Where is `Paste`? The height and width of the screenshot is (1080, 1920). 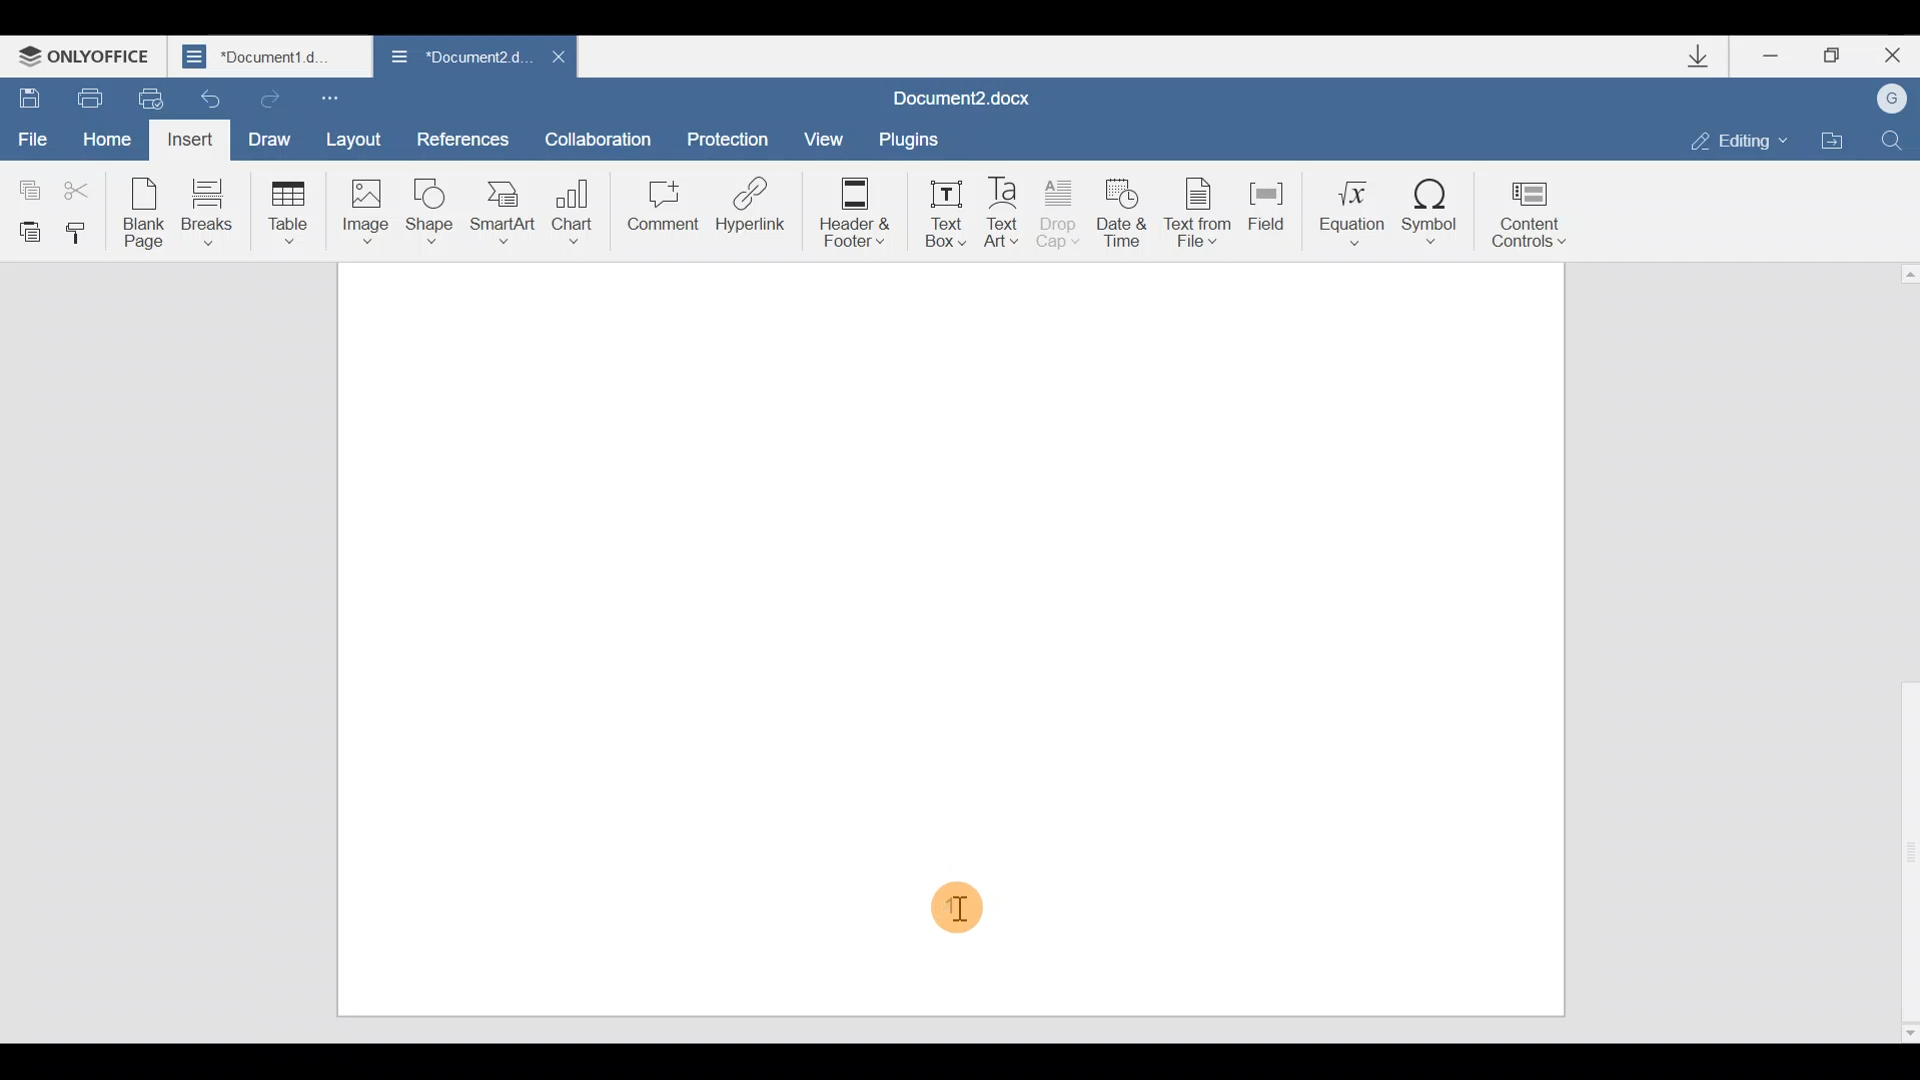 Paste is located at coordinates (26, 230).